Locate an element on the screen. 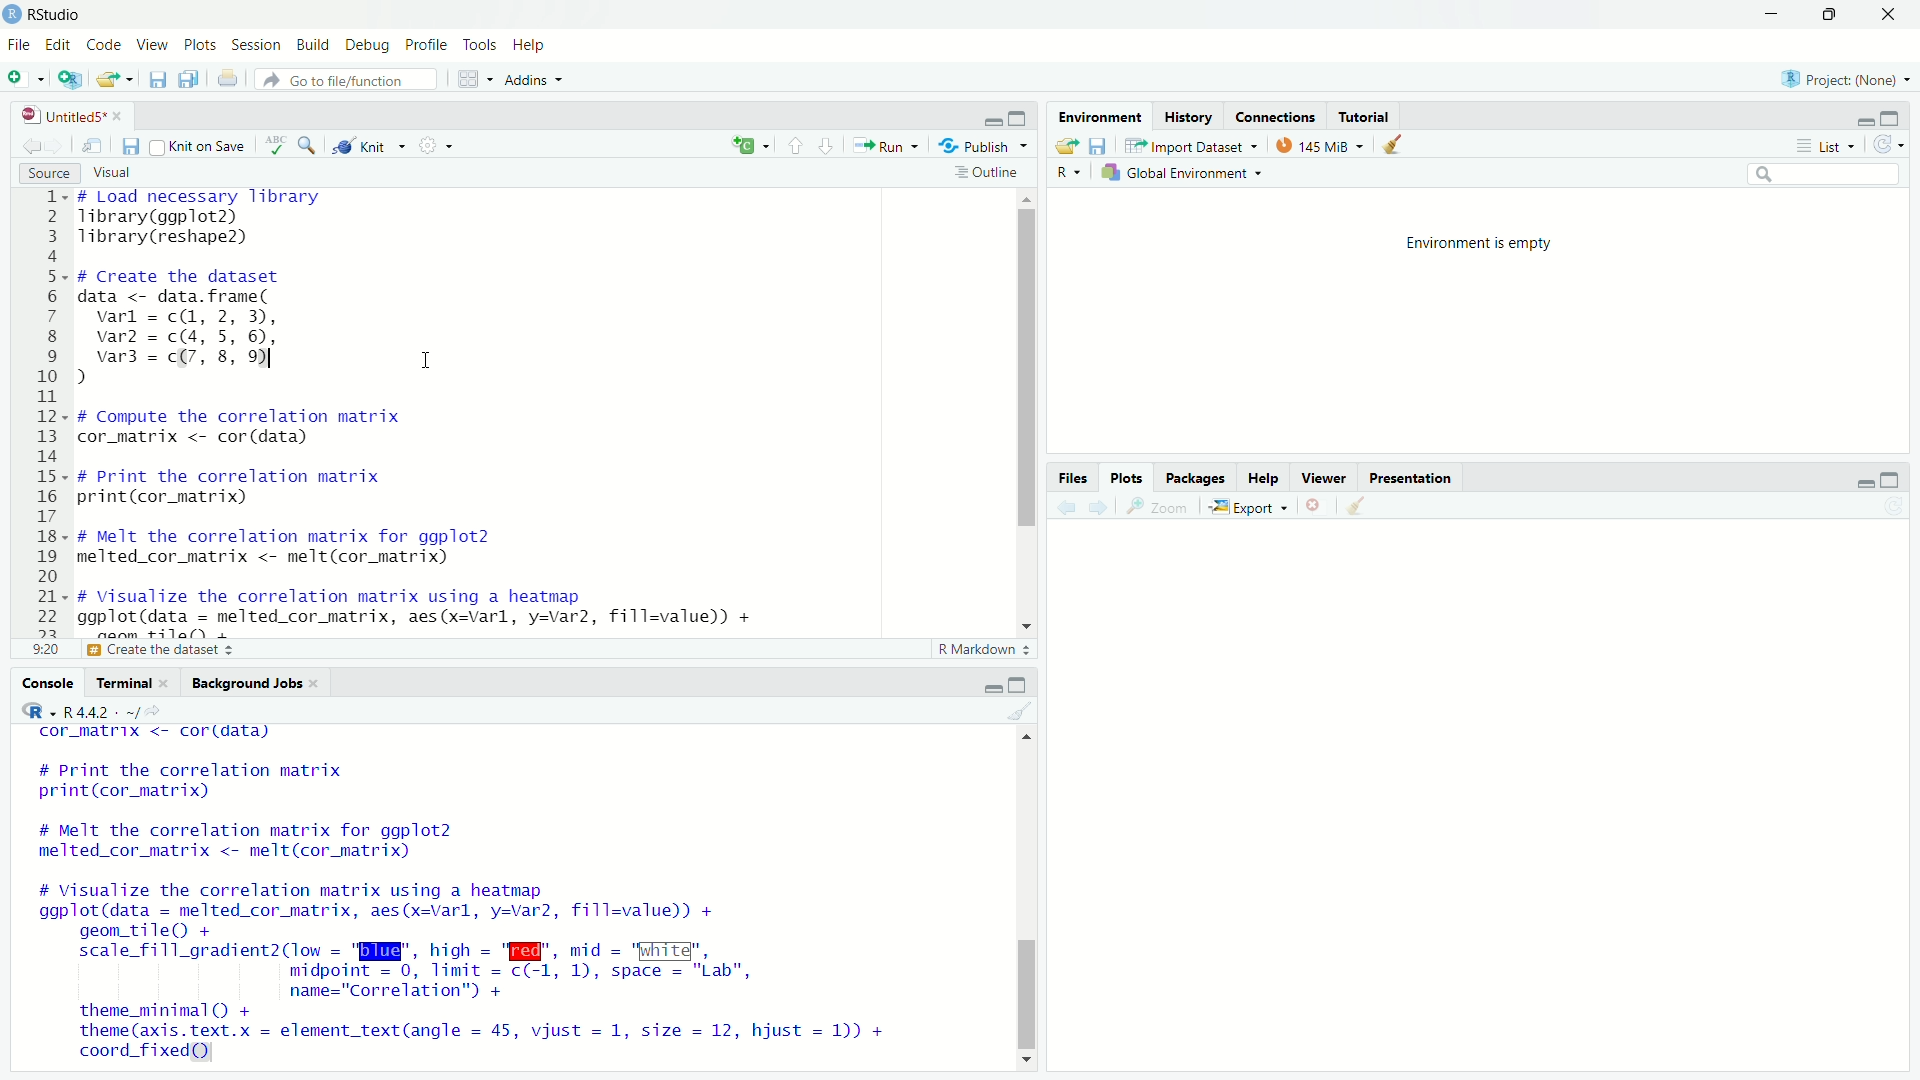 The image size is (1920, 1080). history is located at coordinates (1191, 116).